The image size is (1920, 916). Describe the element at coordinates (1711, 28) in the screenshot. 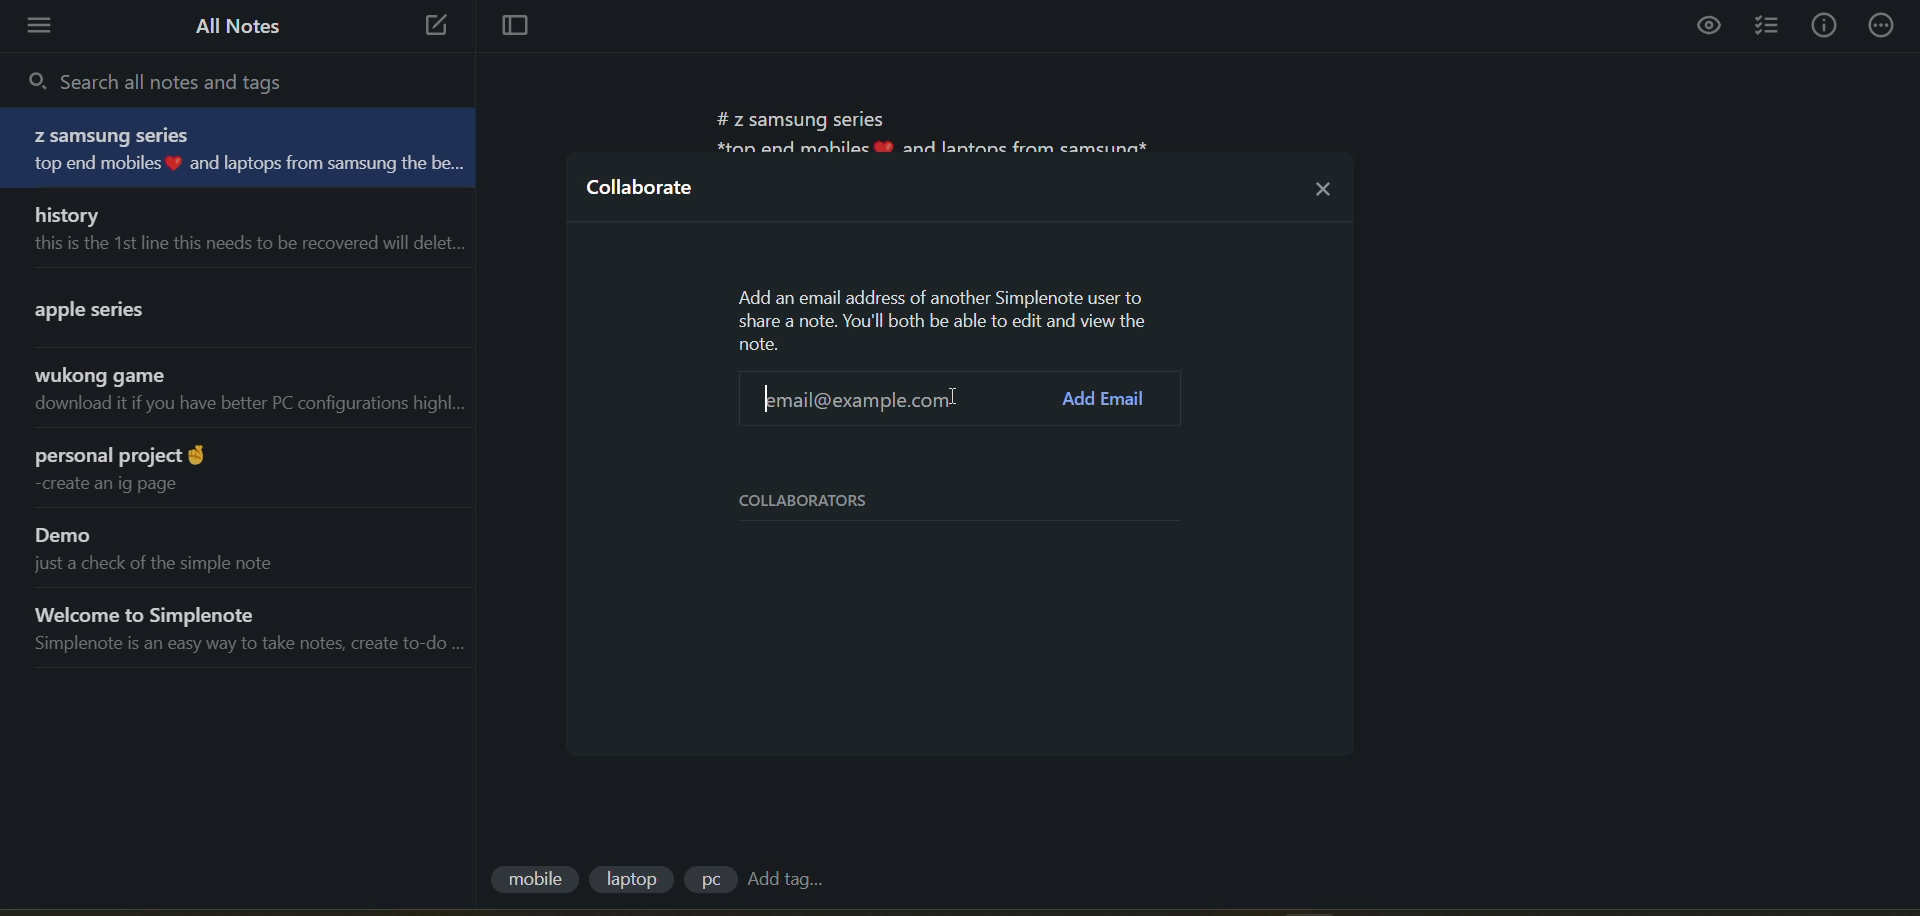

I see `preview` at that location.